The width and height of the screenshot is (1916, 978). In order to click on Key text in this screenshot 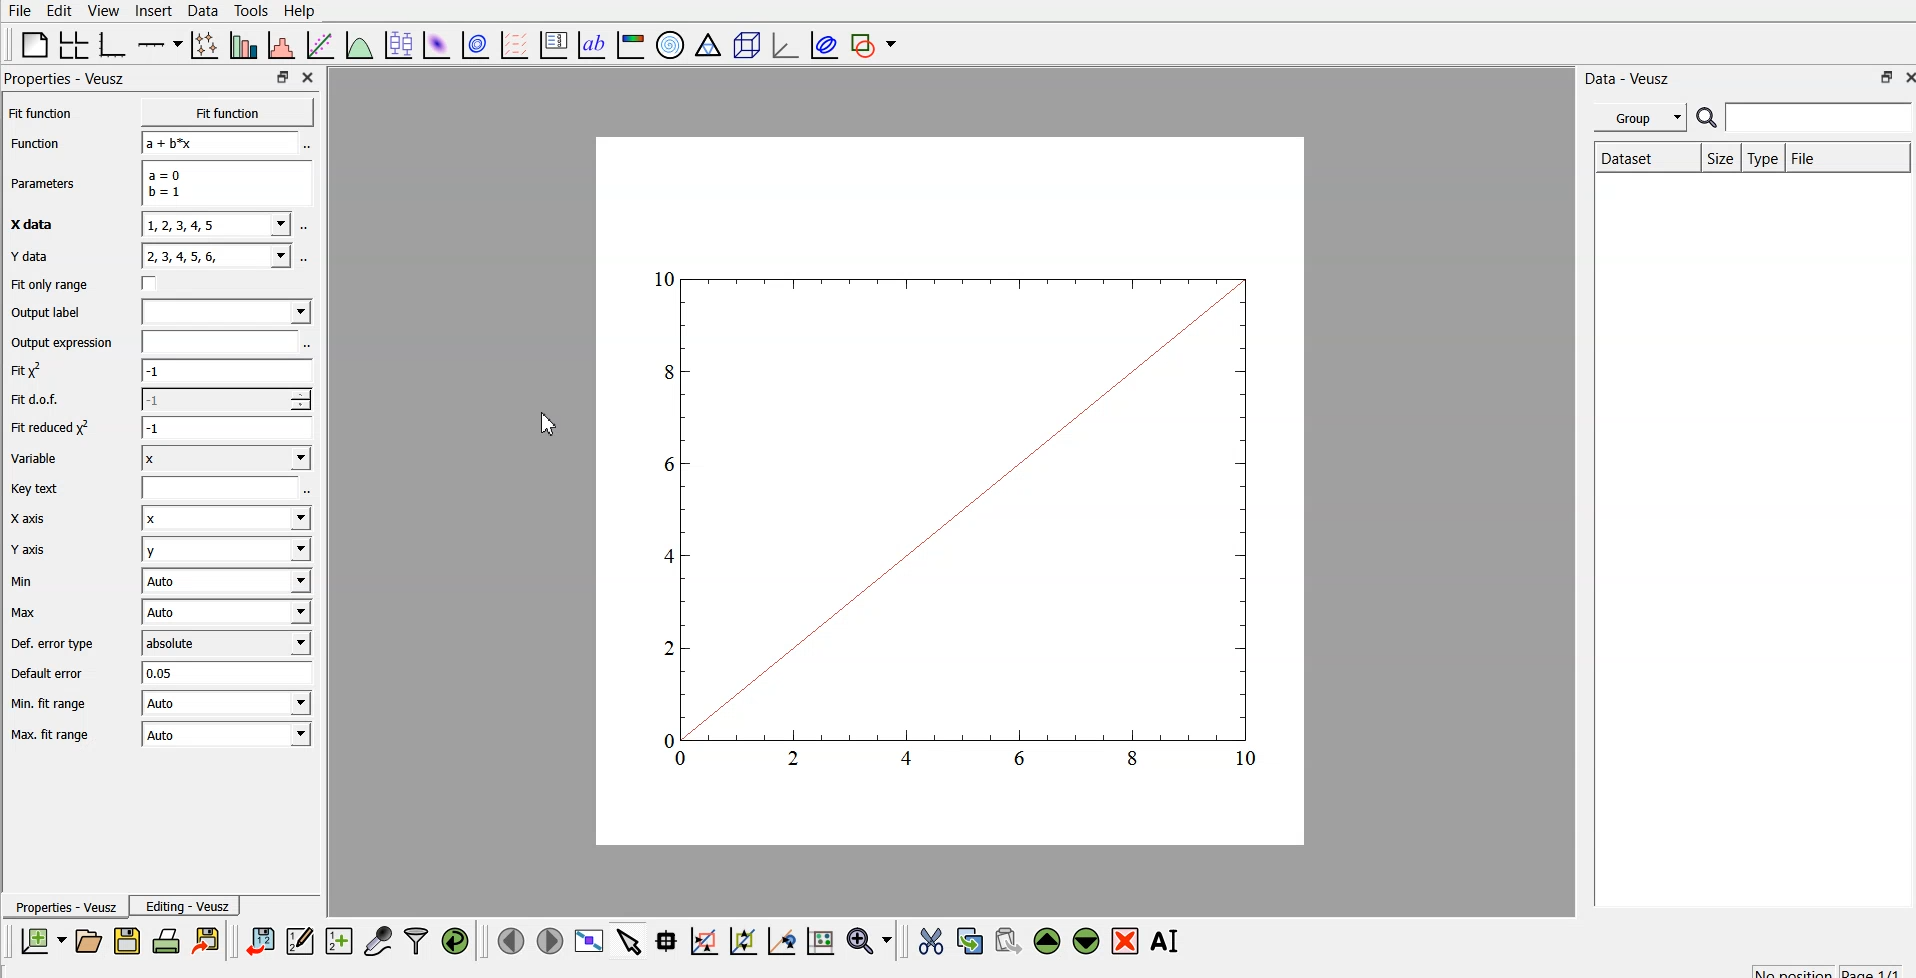, I will do `click(48, 490)`.